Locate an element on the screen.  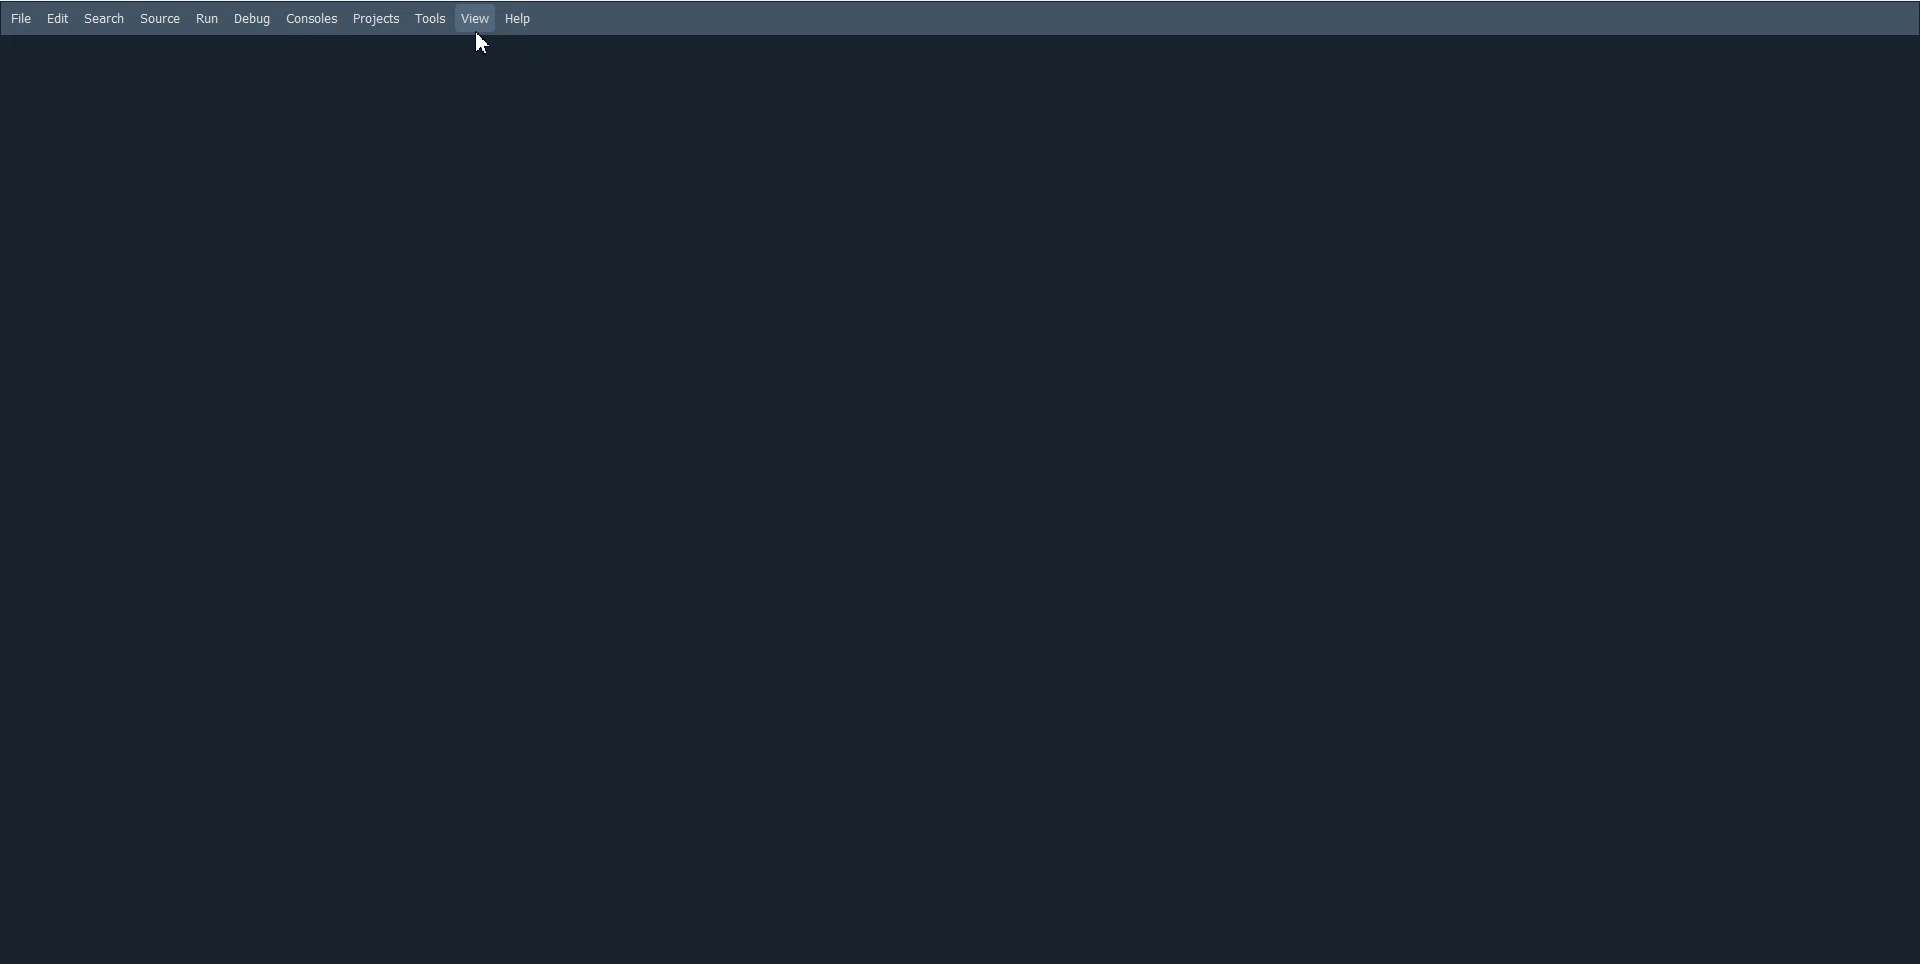
Cursor is located at coordinates (484, 44).